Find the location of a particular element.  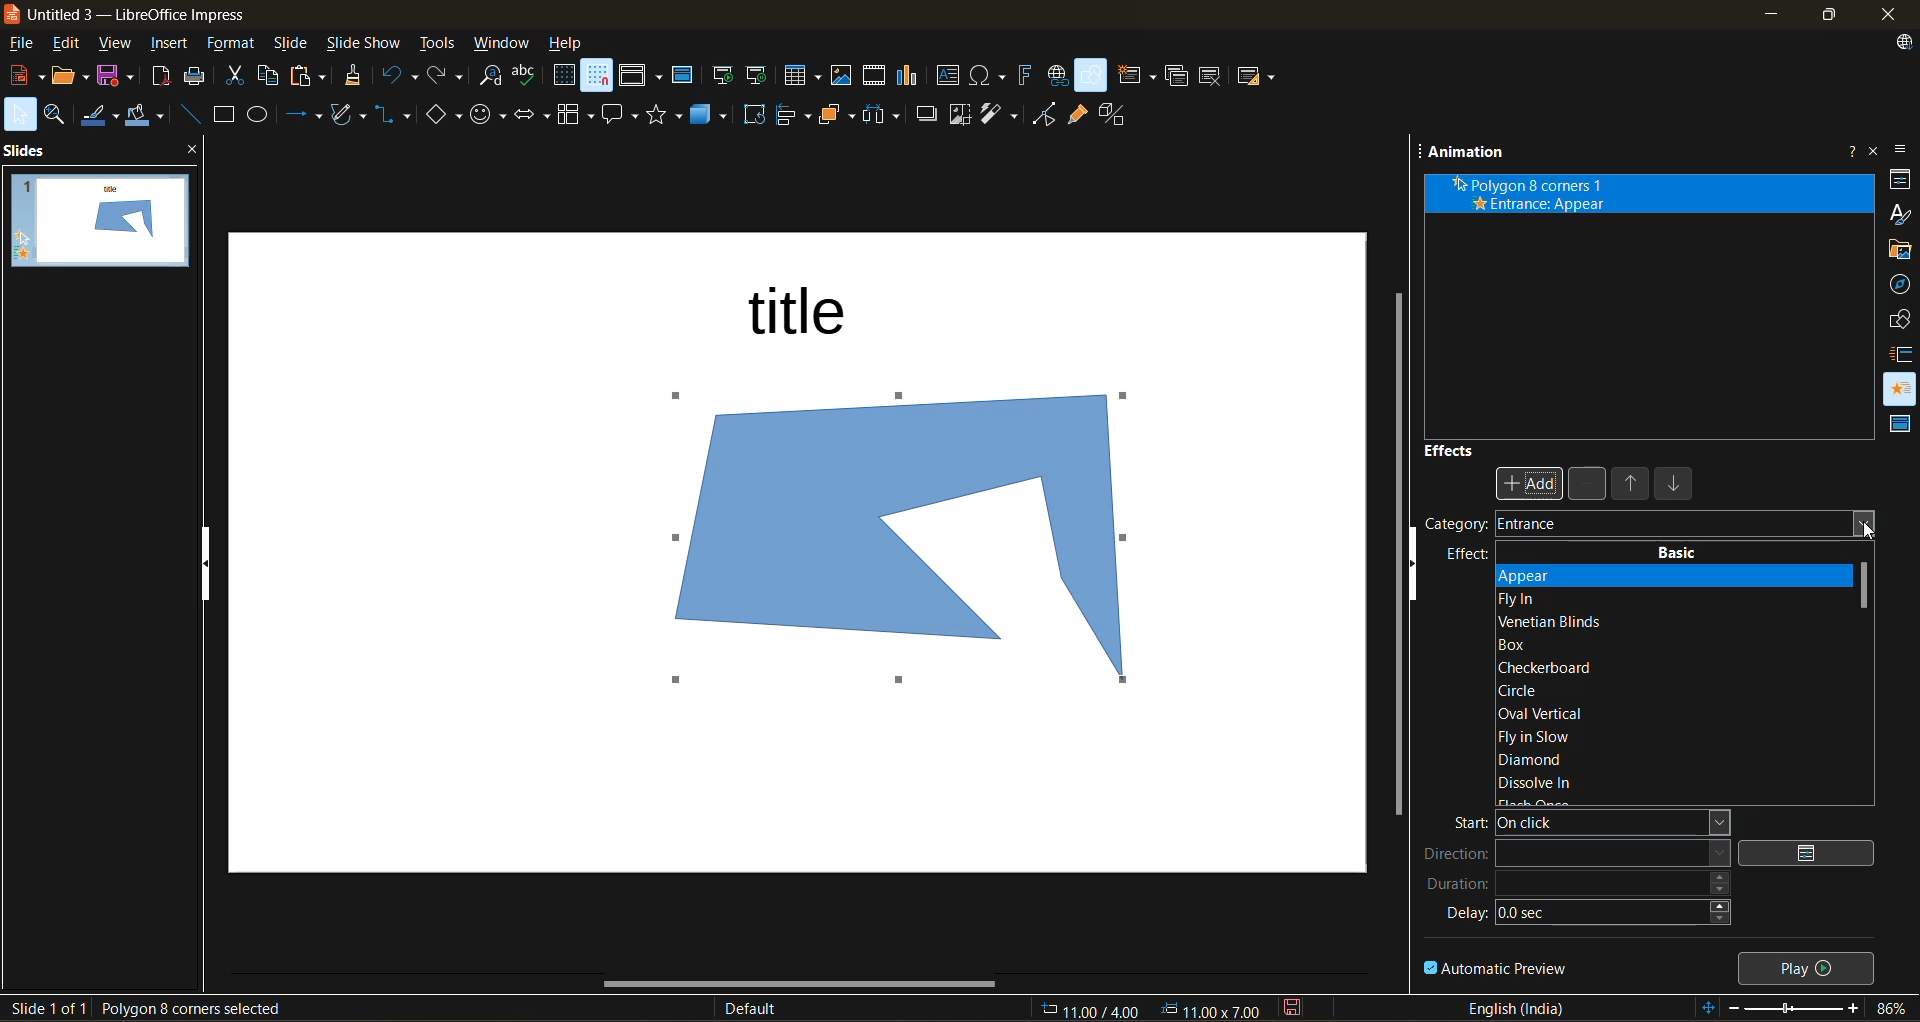

call out shapes is located at coordinates (623, 115).